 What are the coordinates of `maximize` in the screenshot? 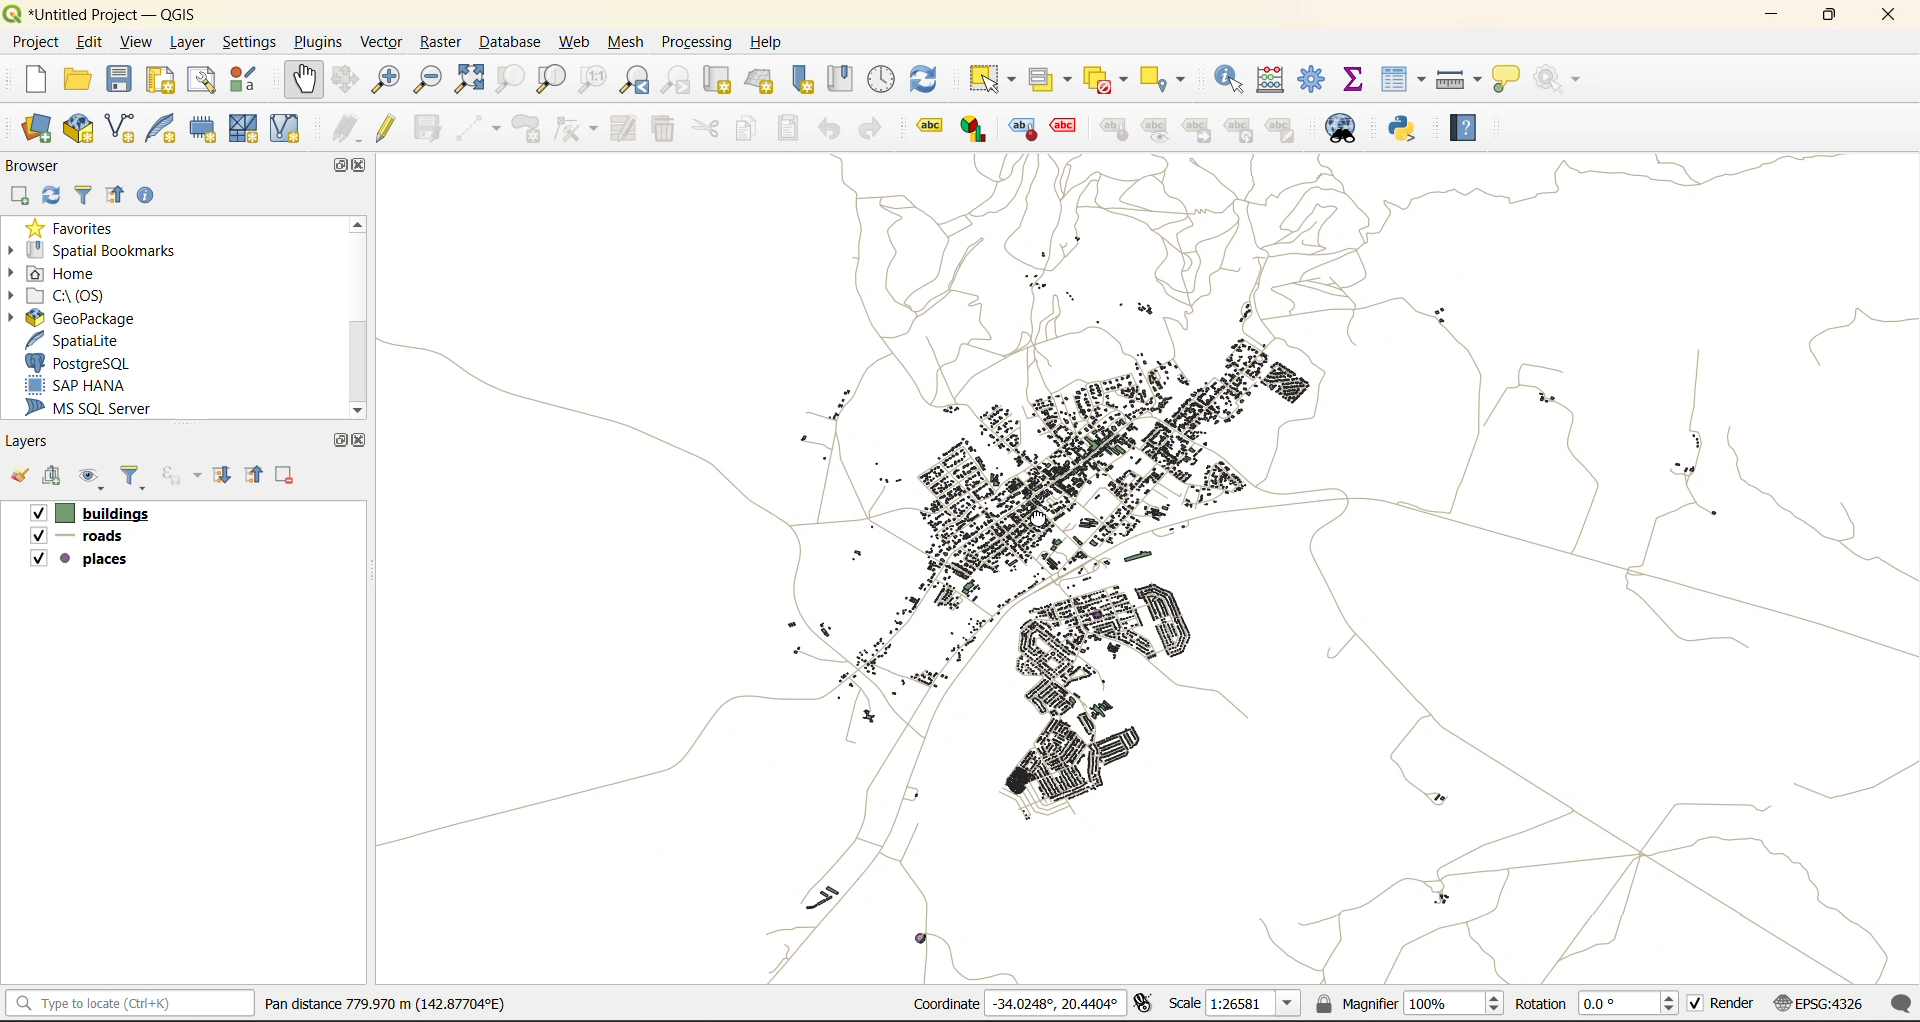 It's located at (335, 167).